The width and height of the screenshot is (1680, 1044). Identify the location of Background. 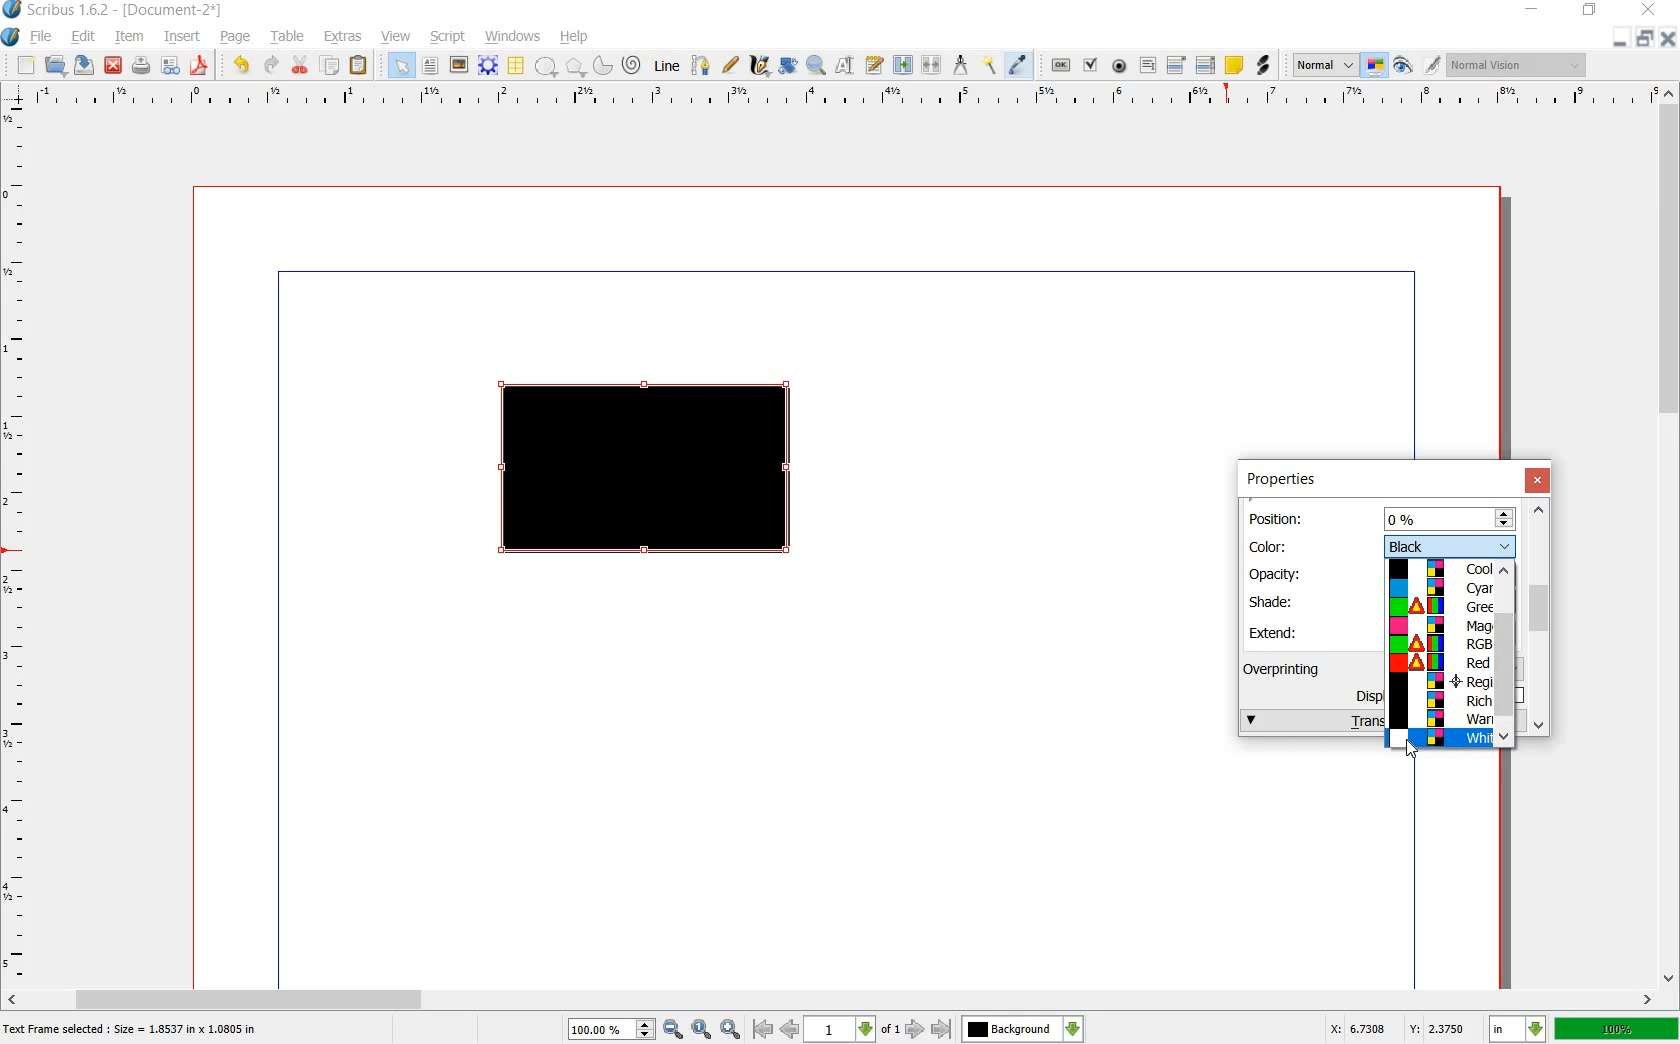
(1023, 1029).